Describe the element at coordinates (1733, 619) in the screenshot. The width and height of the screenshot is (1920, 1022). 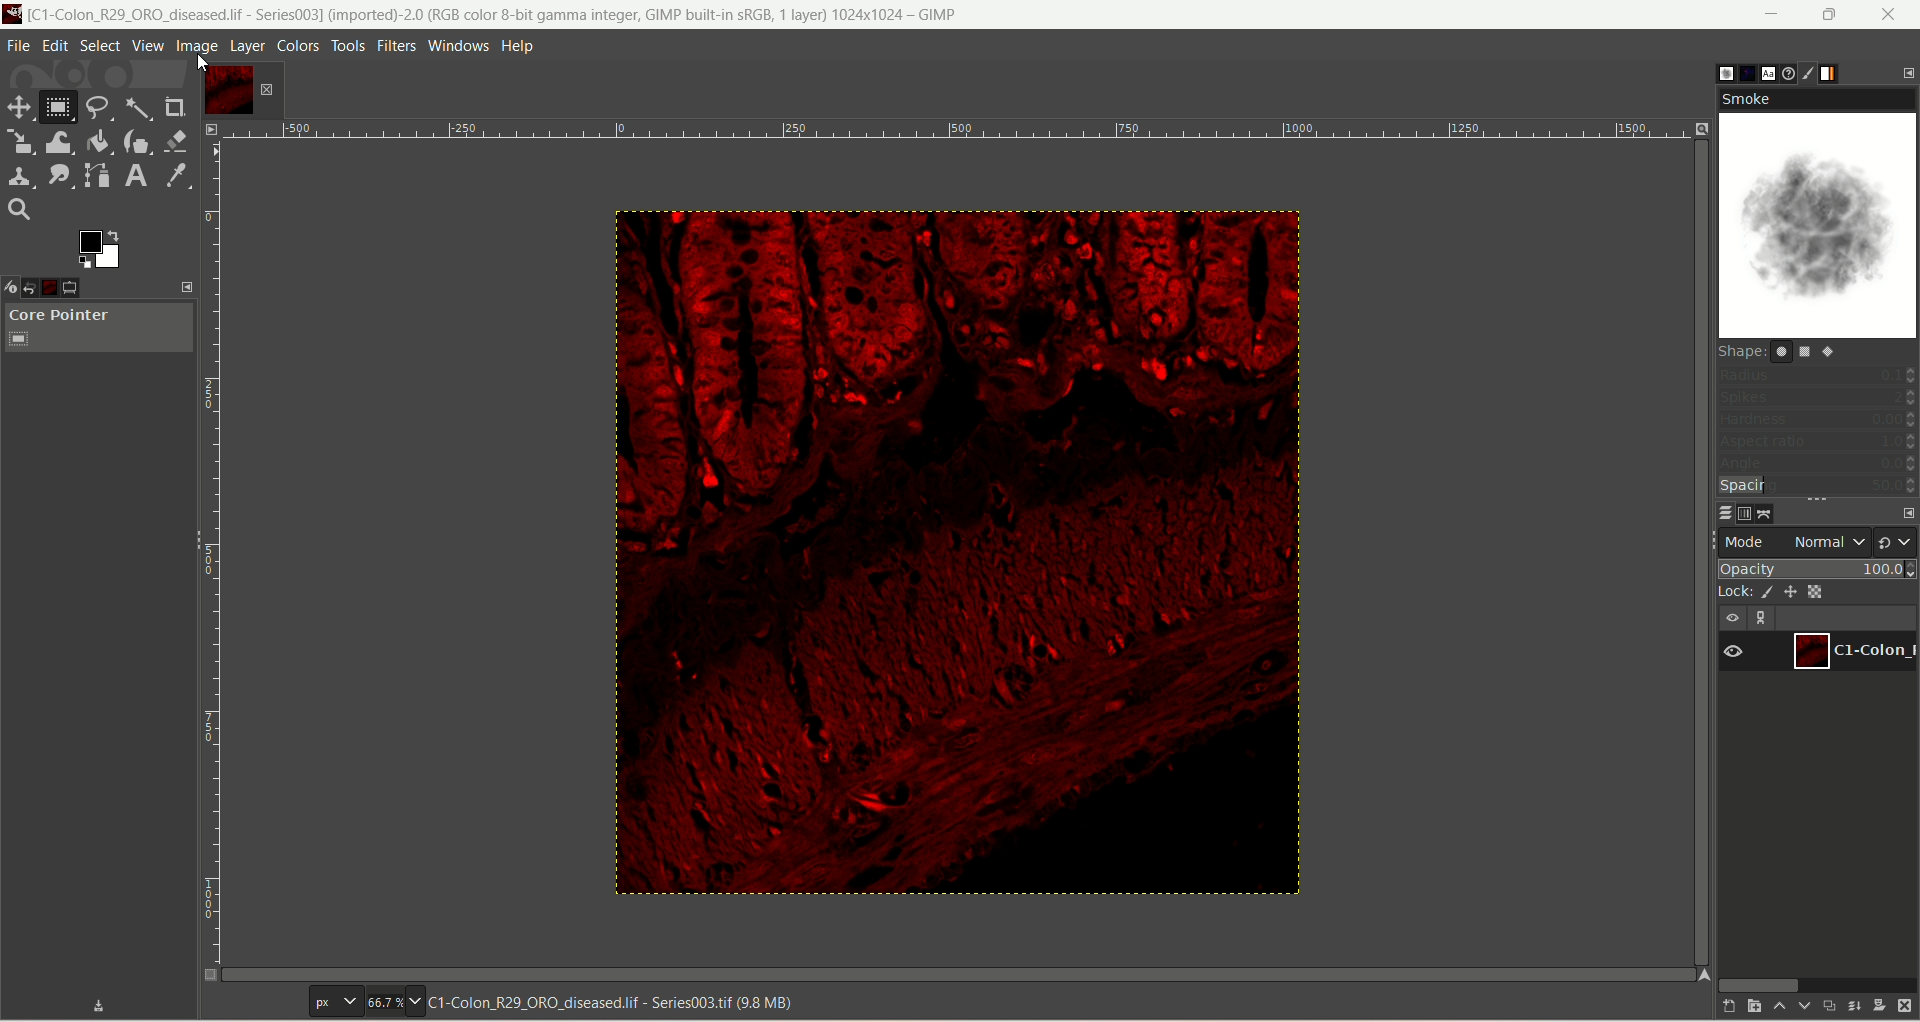
I see `visibility` at that location.